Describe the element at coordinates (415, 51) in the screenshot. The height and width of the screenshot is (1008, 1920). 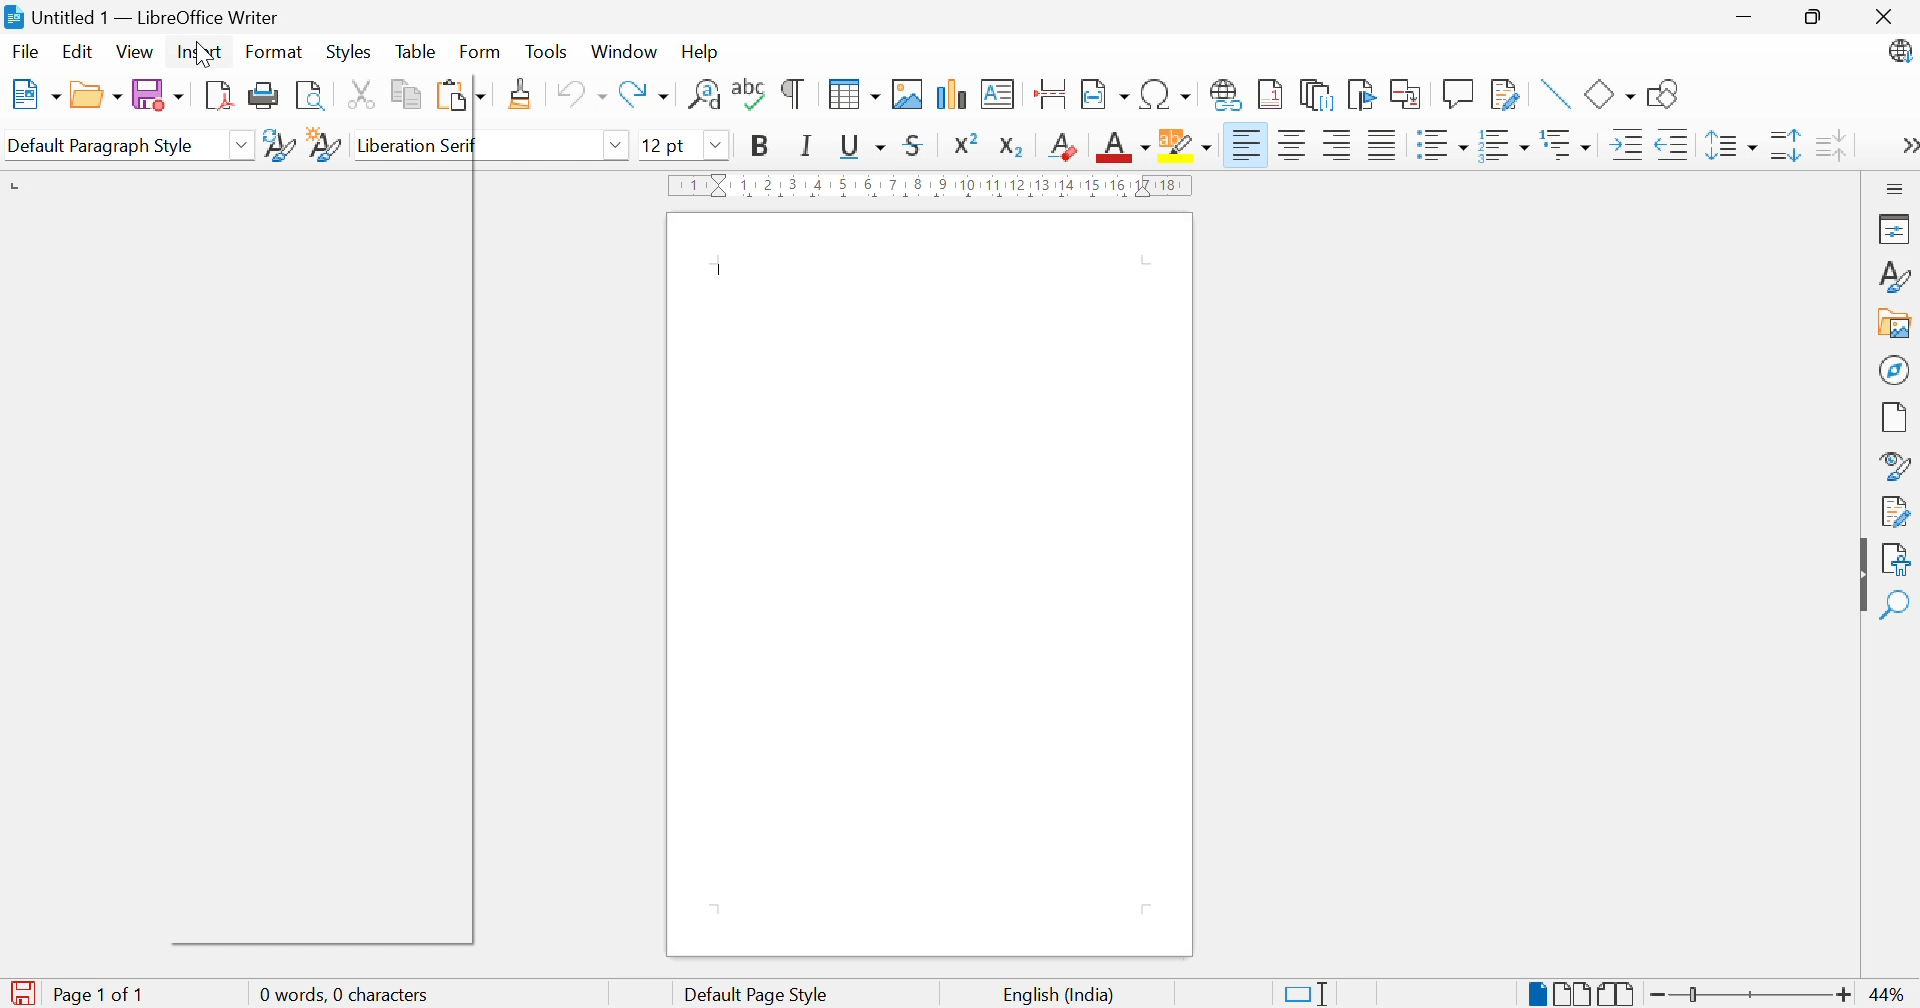
I see `Table` at that location.